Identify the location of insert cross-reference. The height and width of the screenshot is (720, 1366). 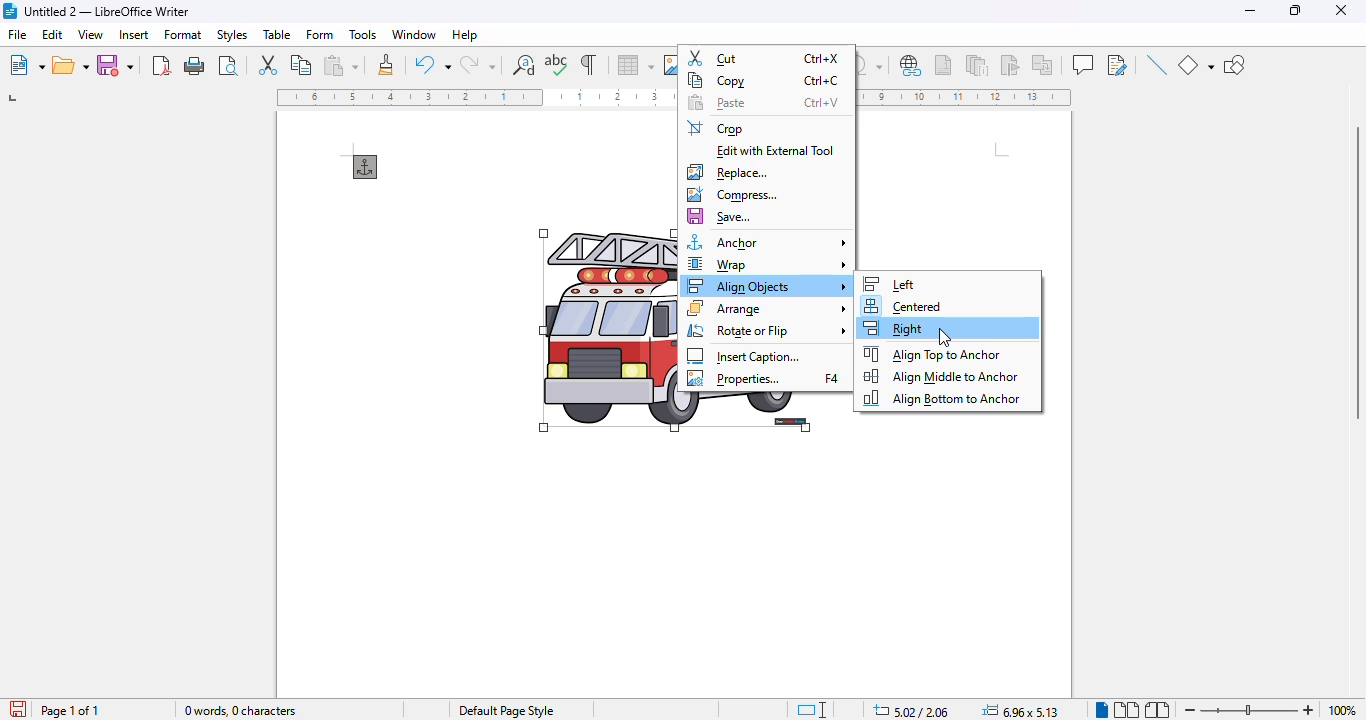
(1042, 64).